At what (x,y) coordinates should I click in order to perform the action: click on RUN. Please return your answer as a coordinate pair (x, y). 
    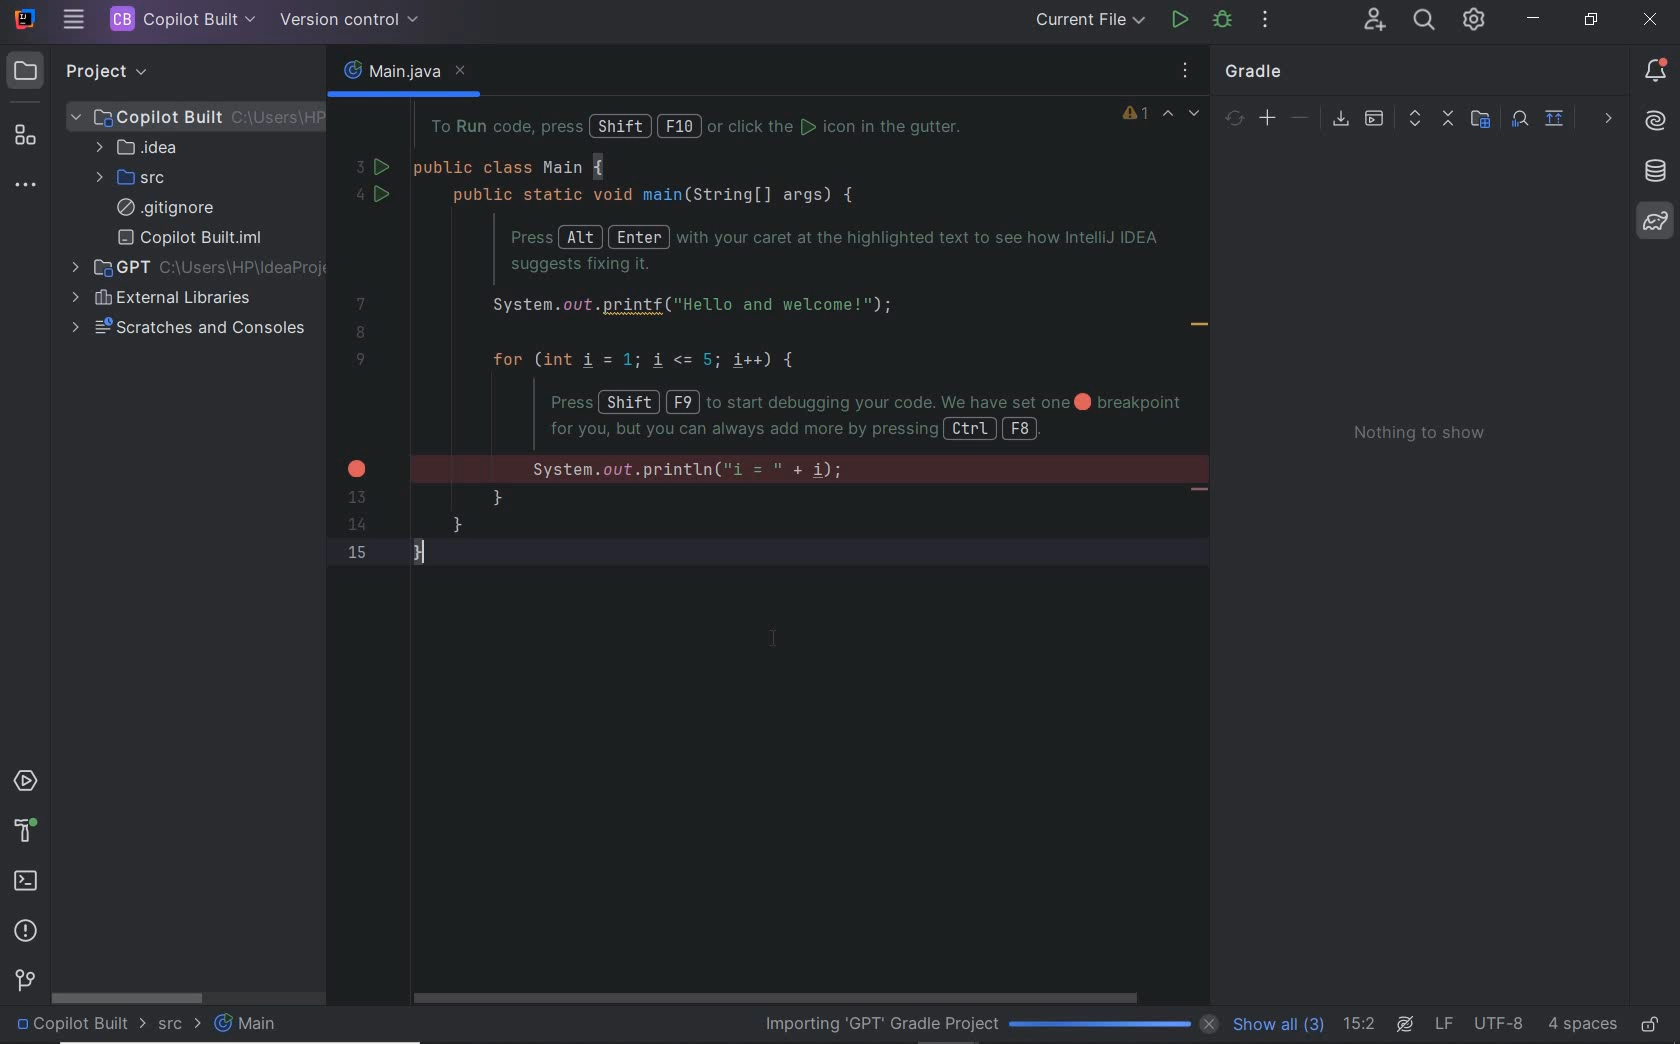
    Looking at the image, I should click on (1178, 20).